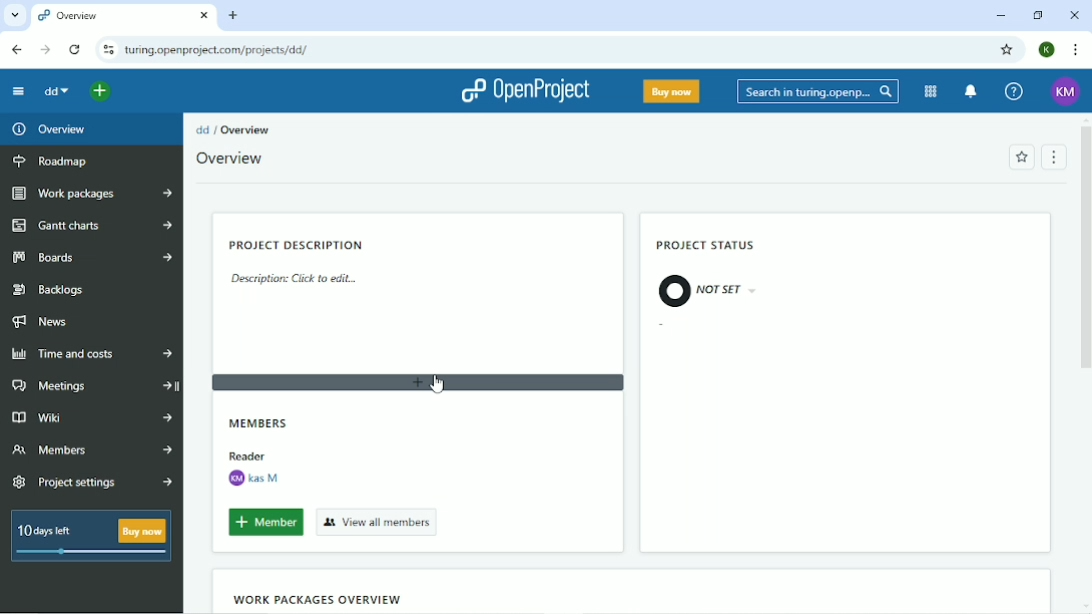  I want to click on Project status, so click(713, 245).